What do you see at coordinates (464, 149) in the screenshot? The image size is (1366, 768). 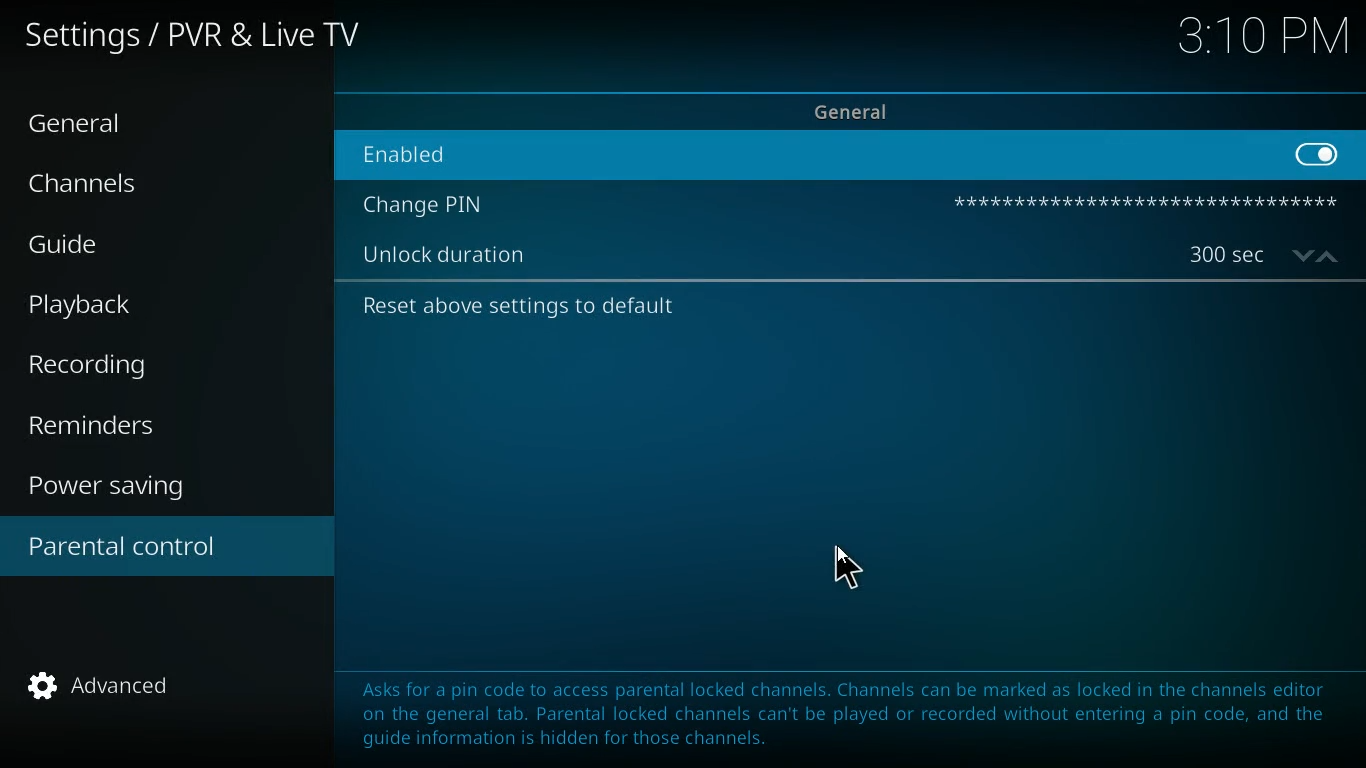 I see `enabled` at bounding box center [464, 149].